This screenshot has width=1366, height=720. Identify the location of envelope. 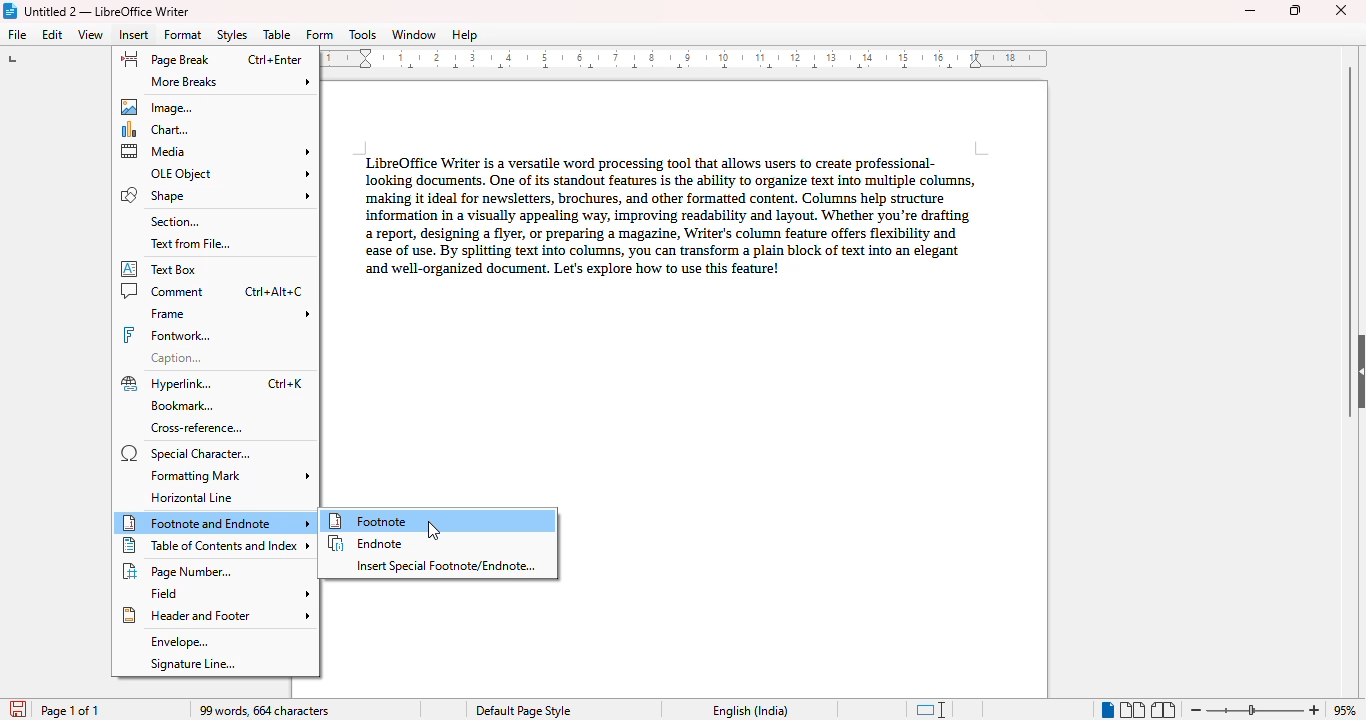
(177, 642).